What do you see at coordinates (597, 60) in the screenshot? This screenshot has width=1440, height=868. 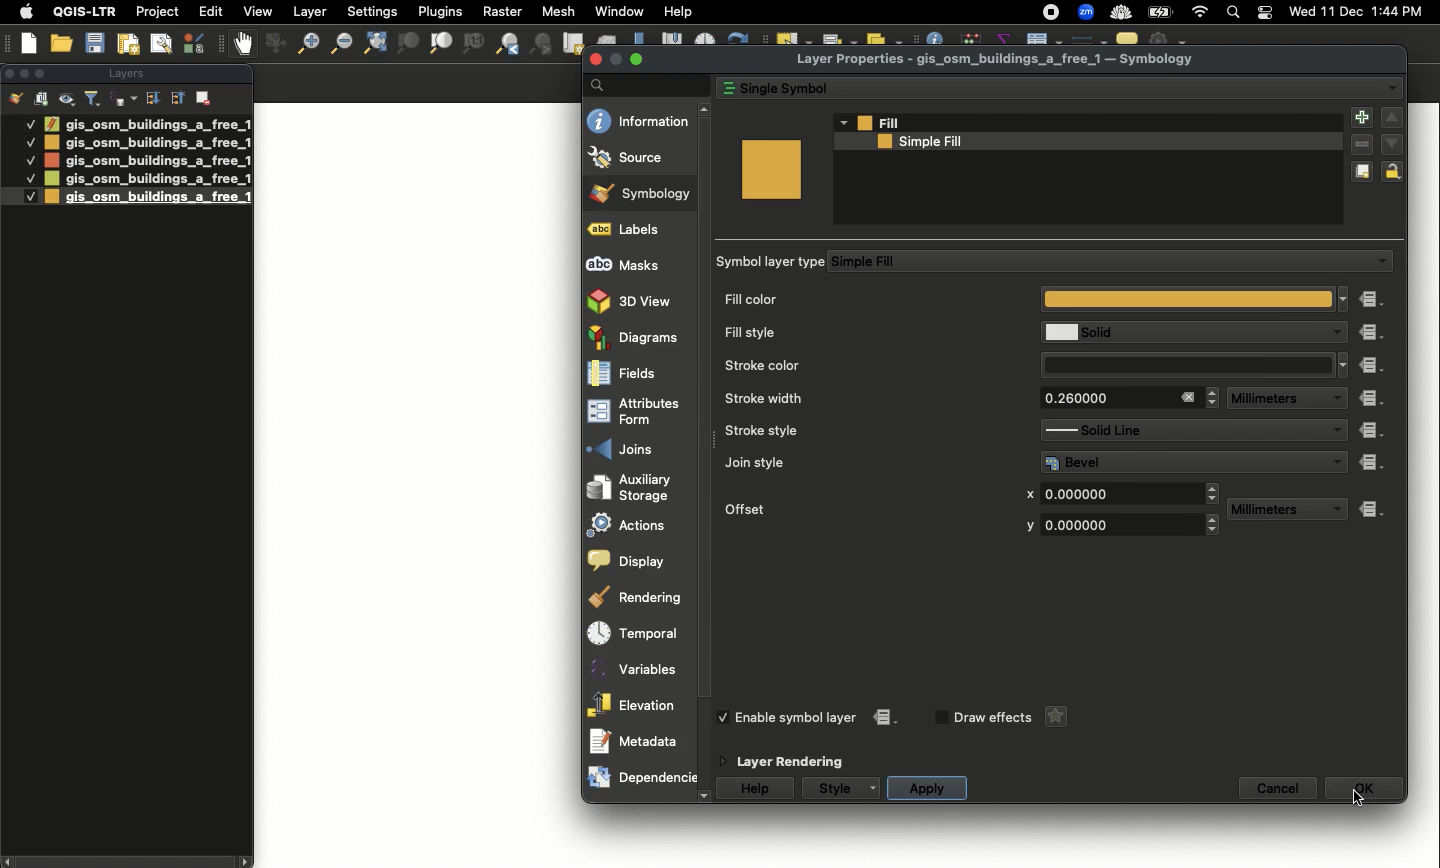 I see `close` at bounding box center [597, 60].